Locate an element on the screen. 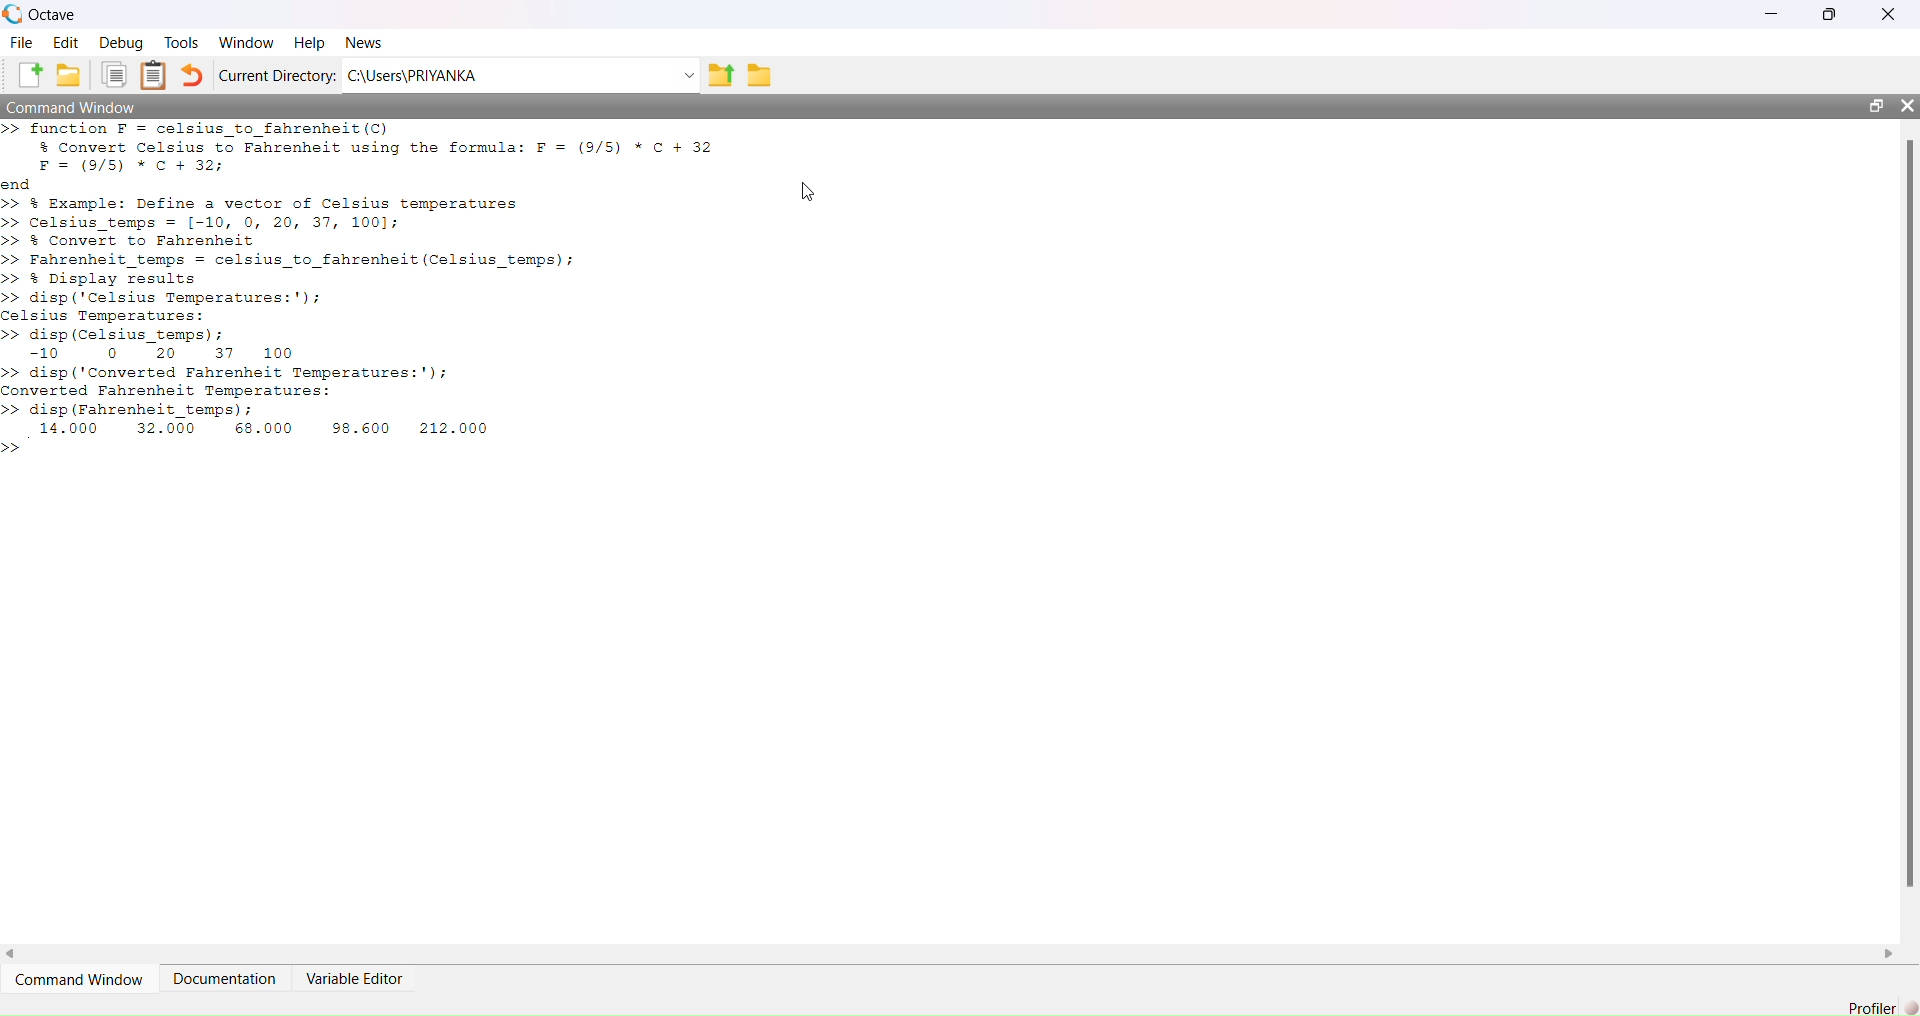  Command Window is located at coordinates (71, 106).